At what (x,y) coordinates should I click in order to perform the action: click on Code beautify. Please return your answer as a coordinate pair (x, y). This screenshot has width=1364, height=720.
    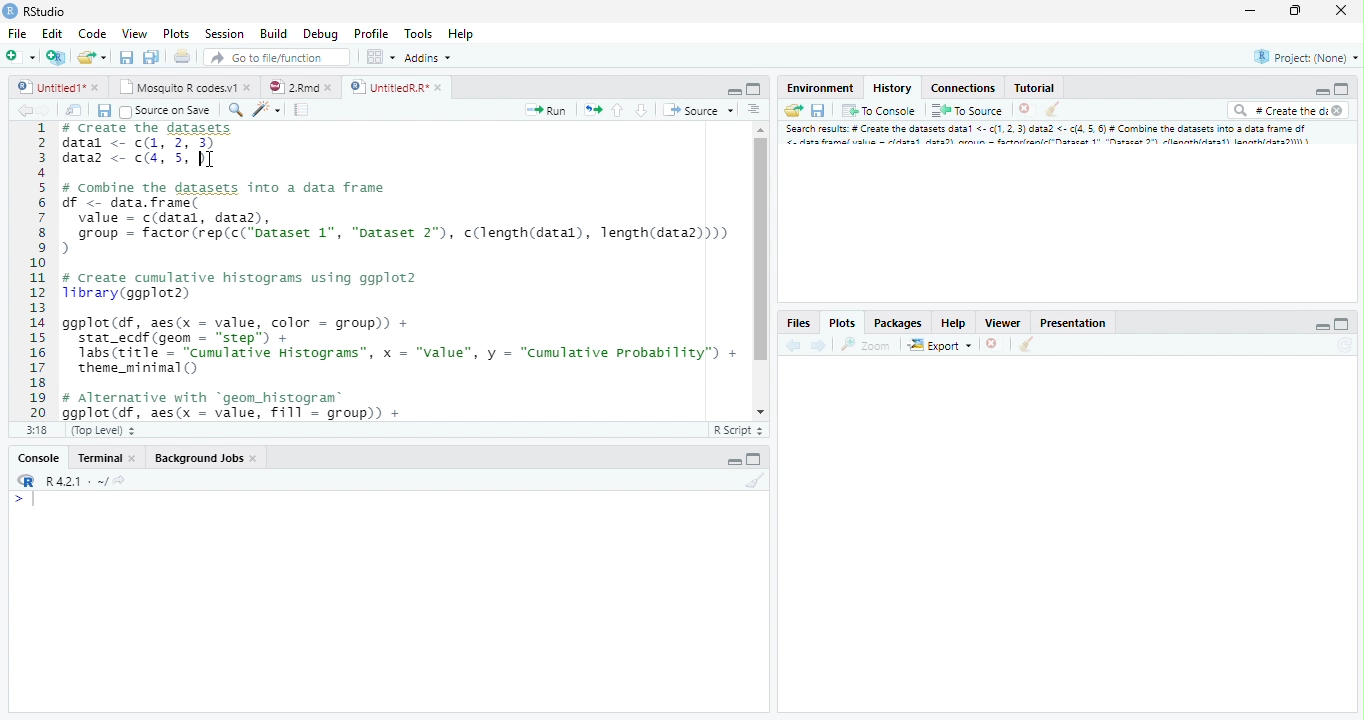
    Looking at the image, I should click on (269, 110).